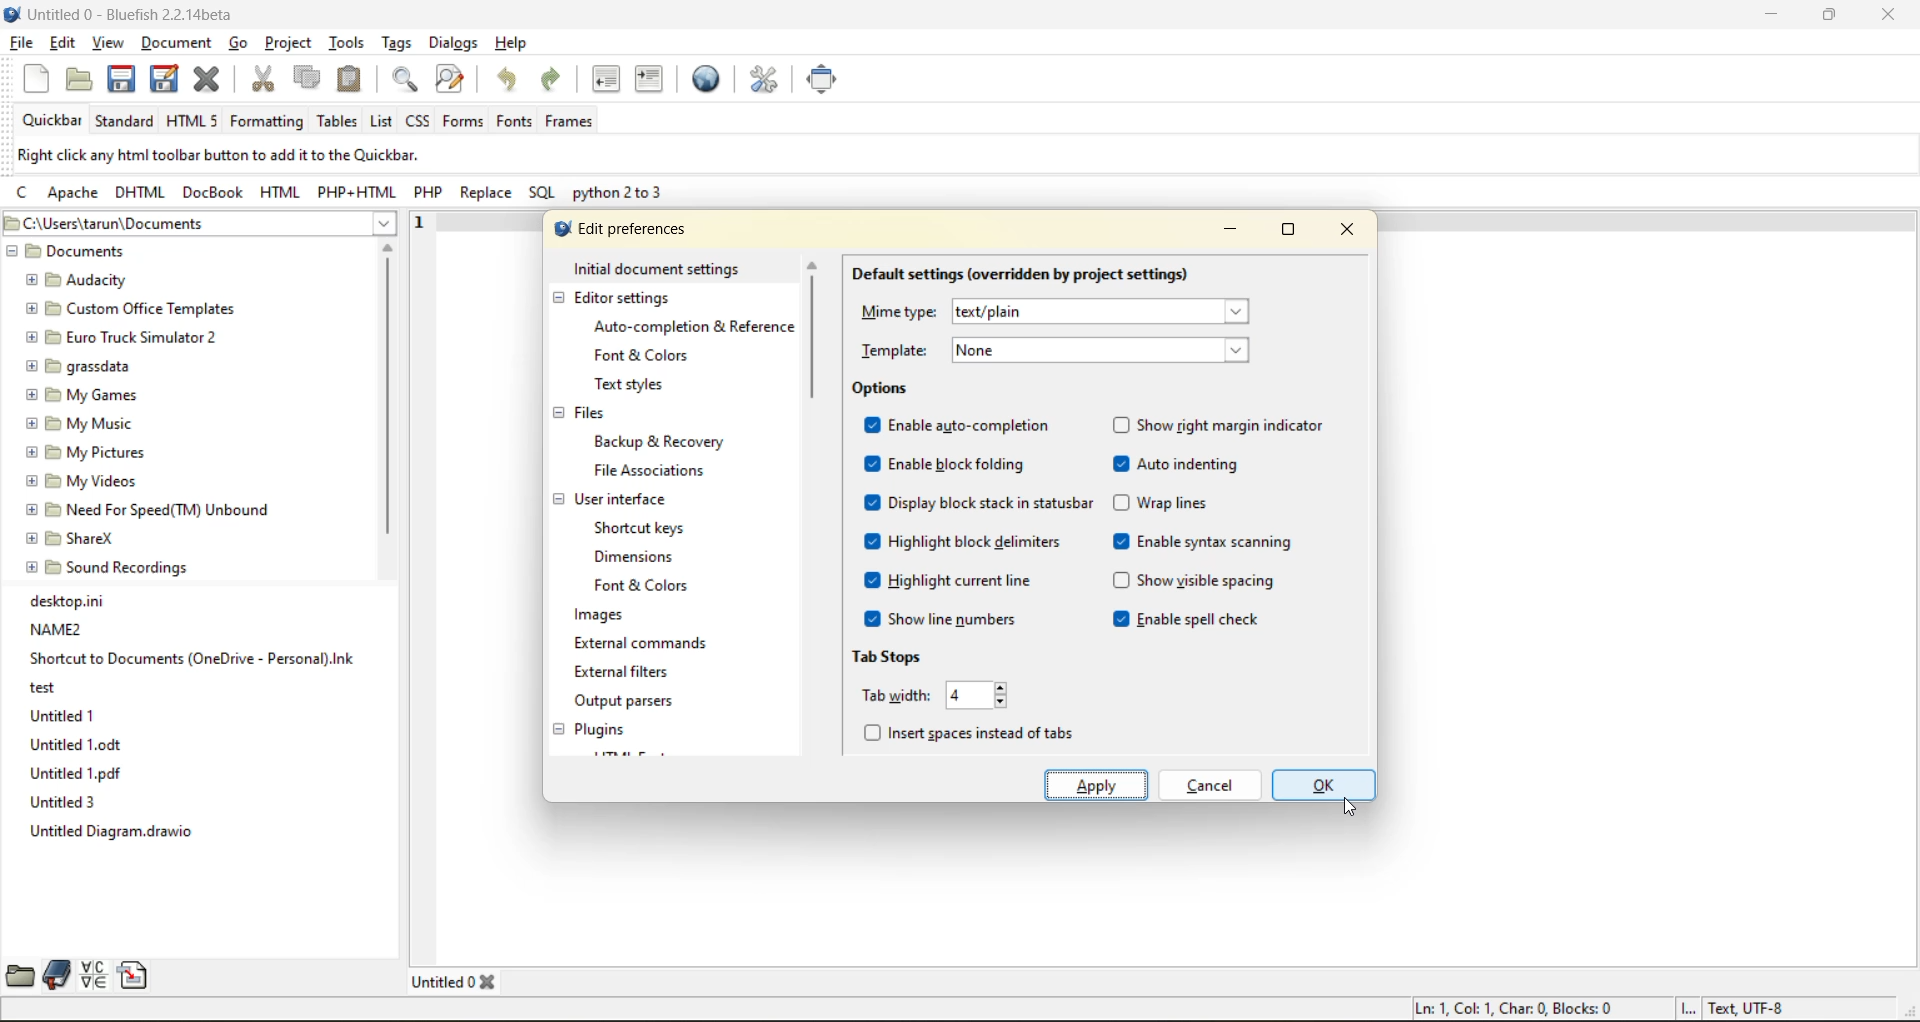  I want to click on decrease, so click(1004, 701).